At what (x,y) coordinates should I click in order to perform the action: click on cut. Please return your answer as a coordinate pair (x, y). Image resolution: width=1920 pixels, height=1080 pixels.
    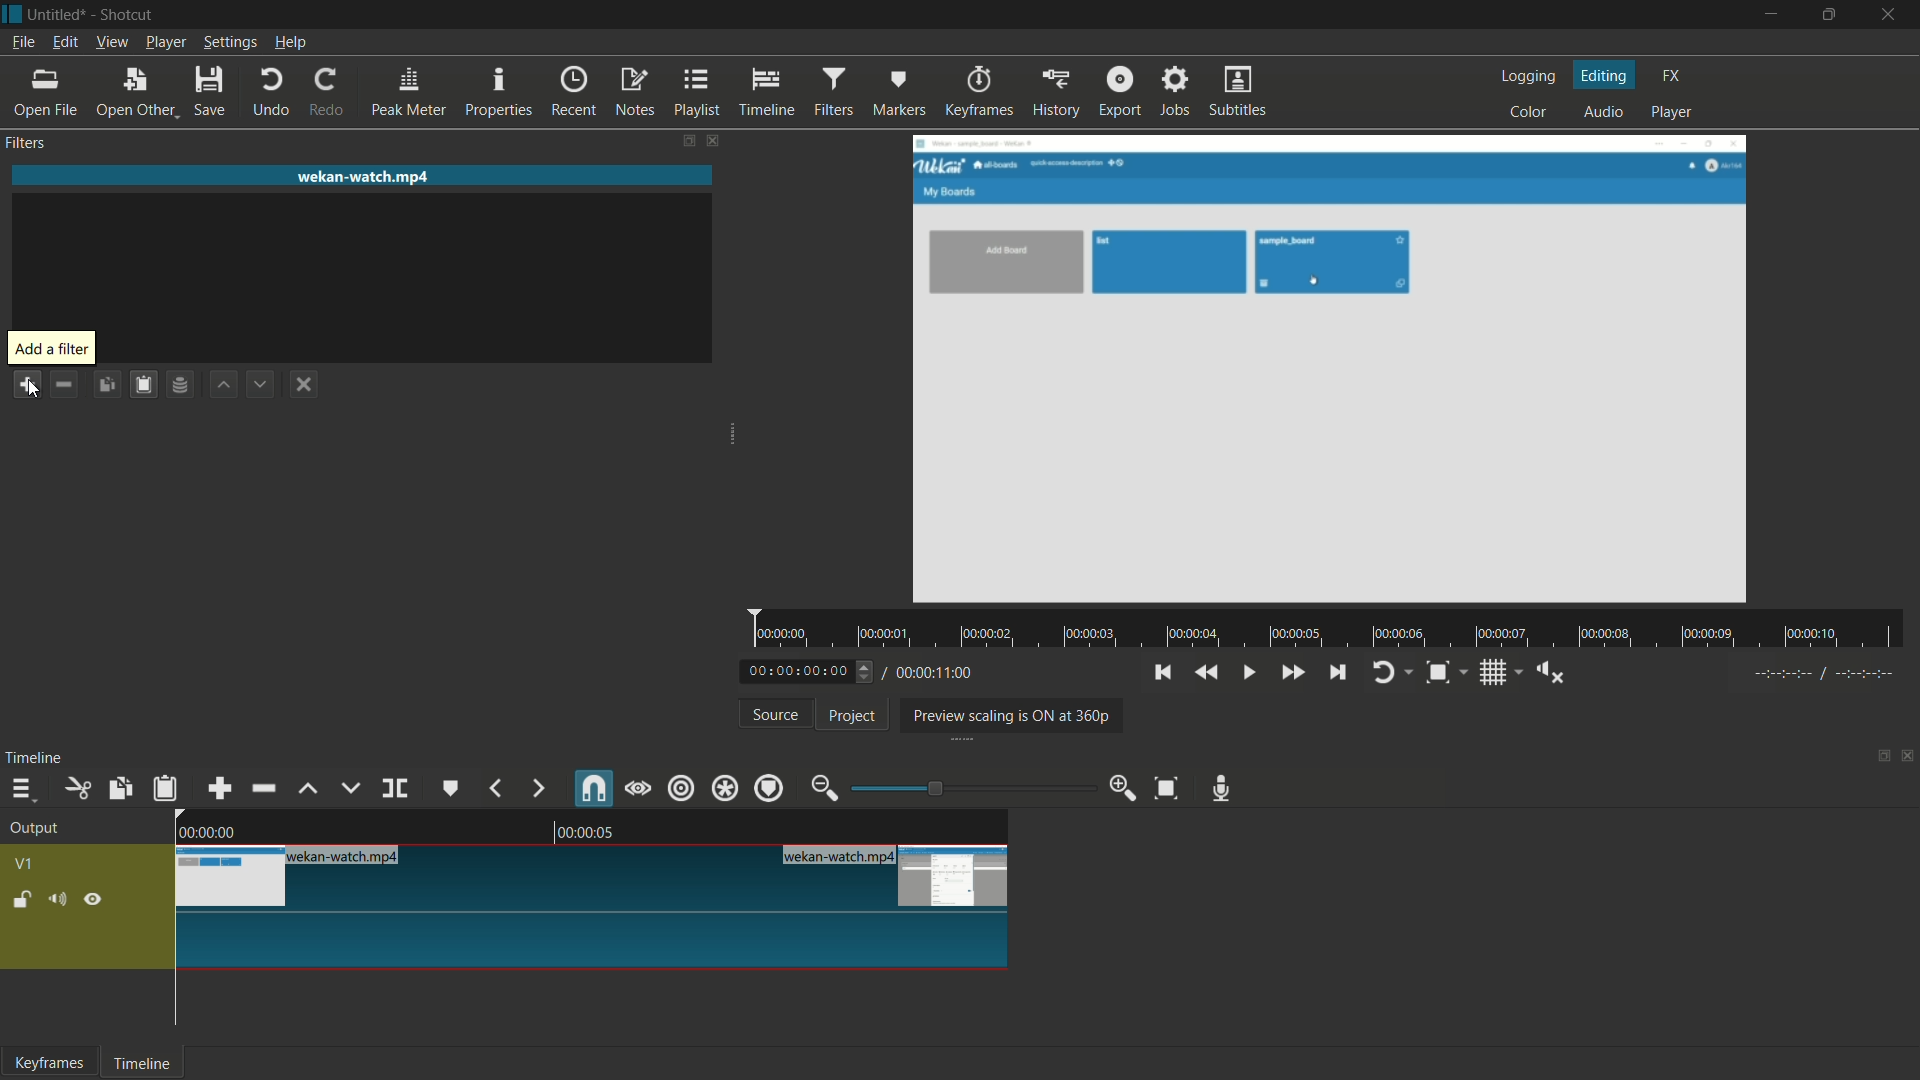
    Looking at the image, I should click on (80, 788).